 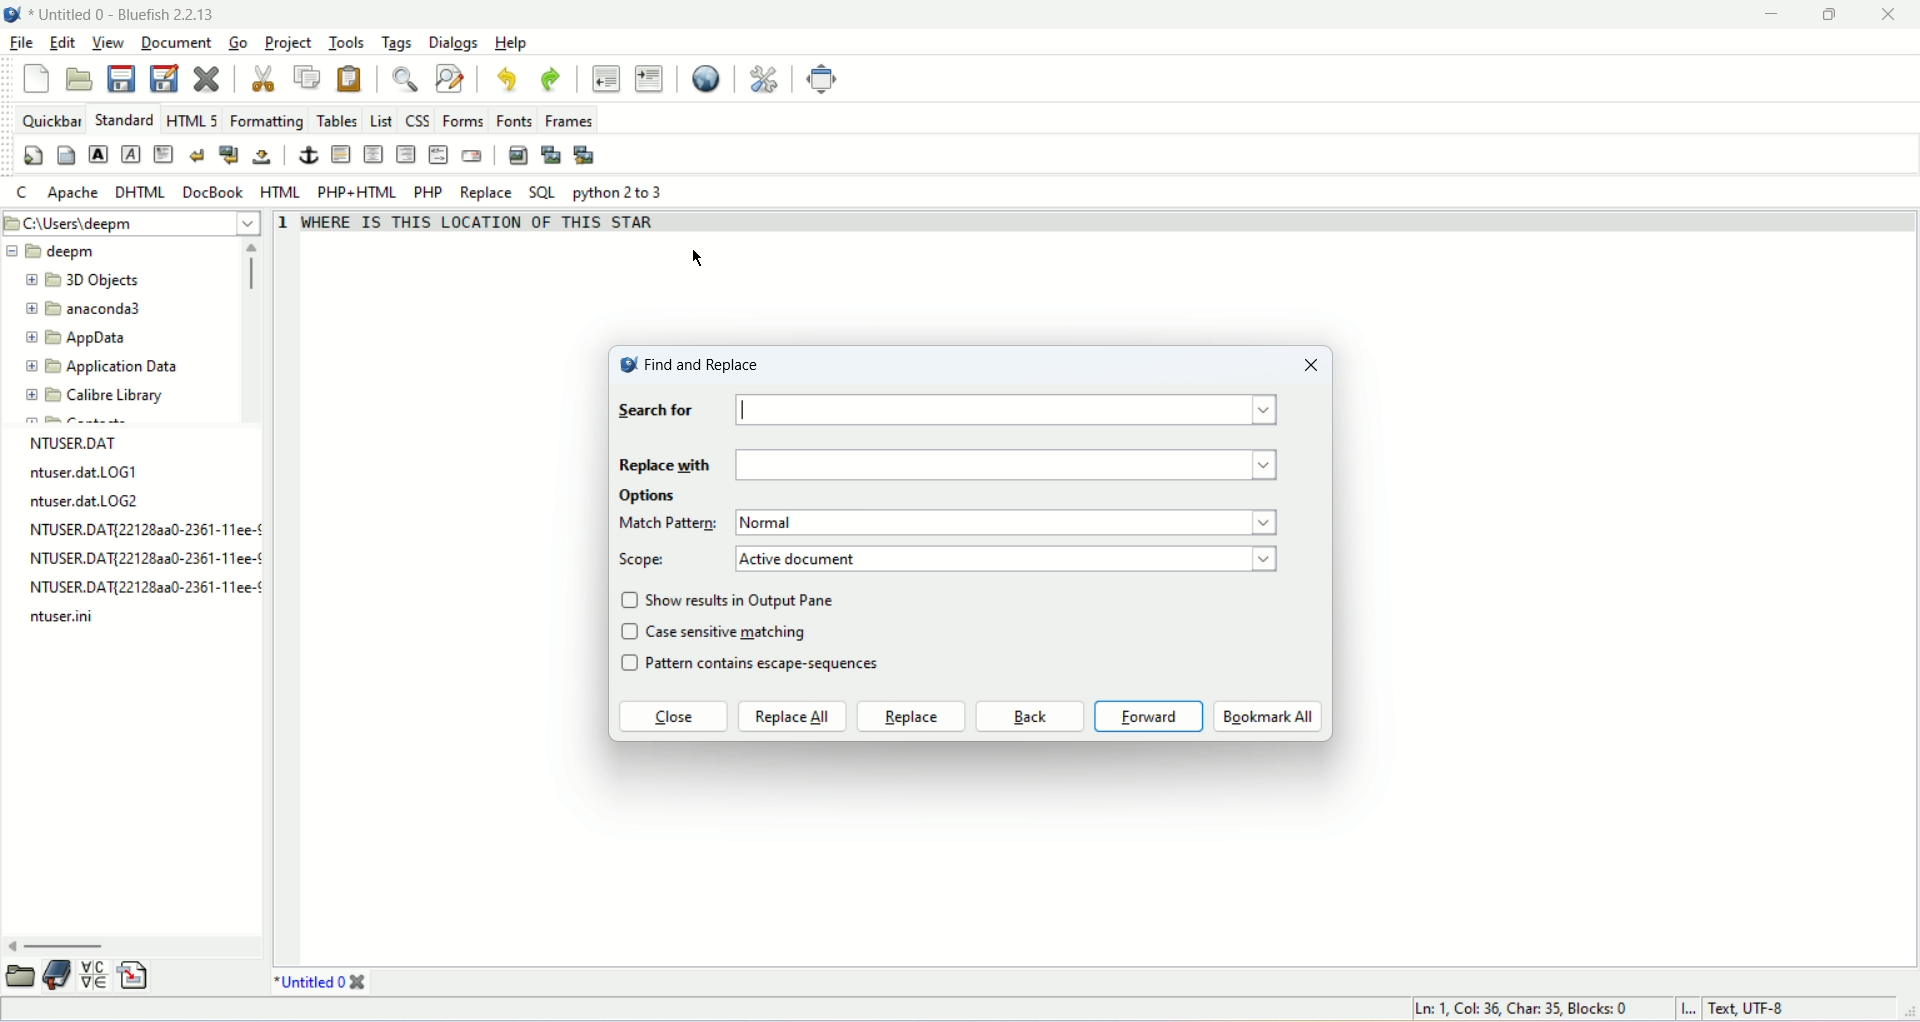 What do you see at coordinates (646, 560) in the screenshot?
I see `scope` at bounding box center [646, 560].